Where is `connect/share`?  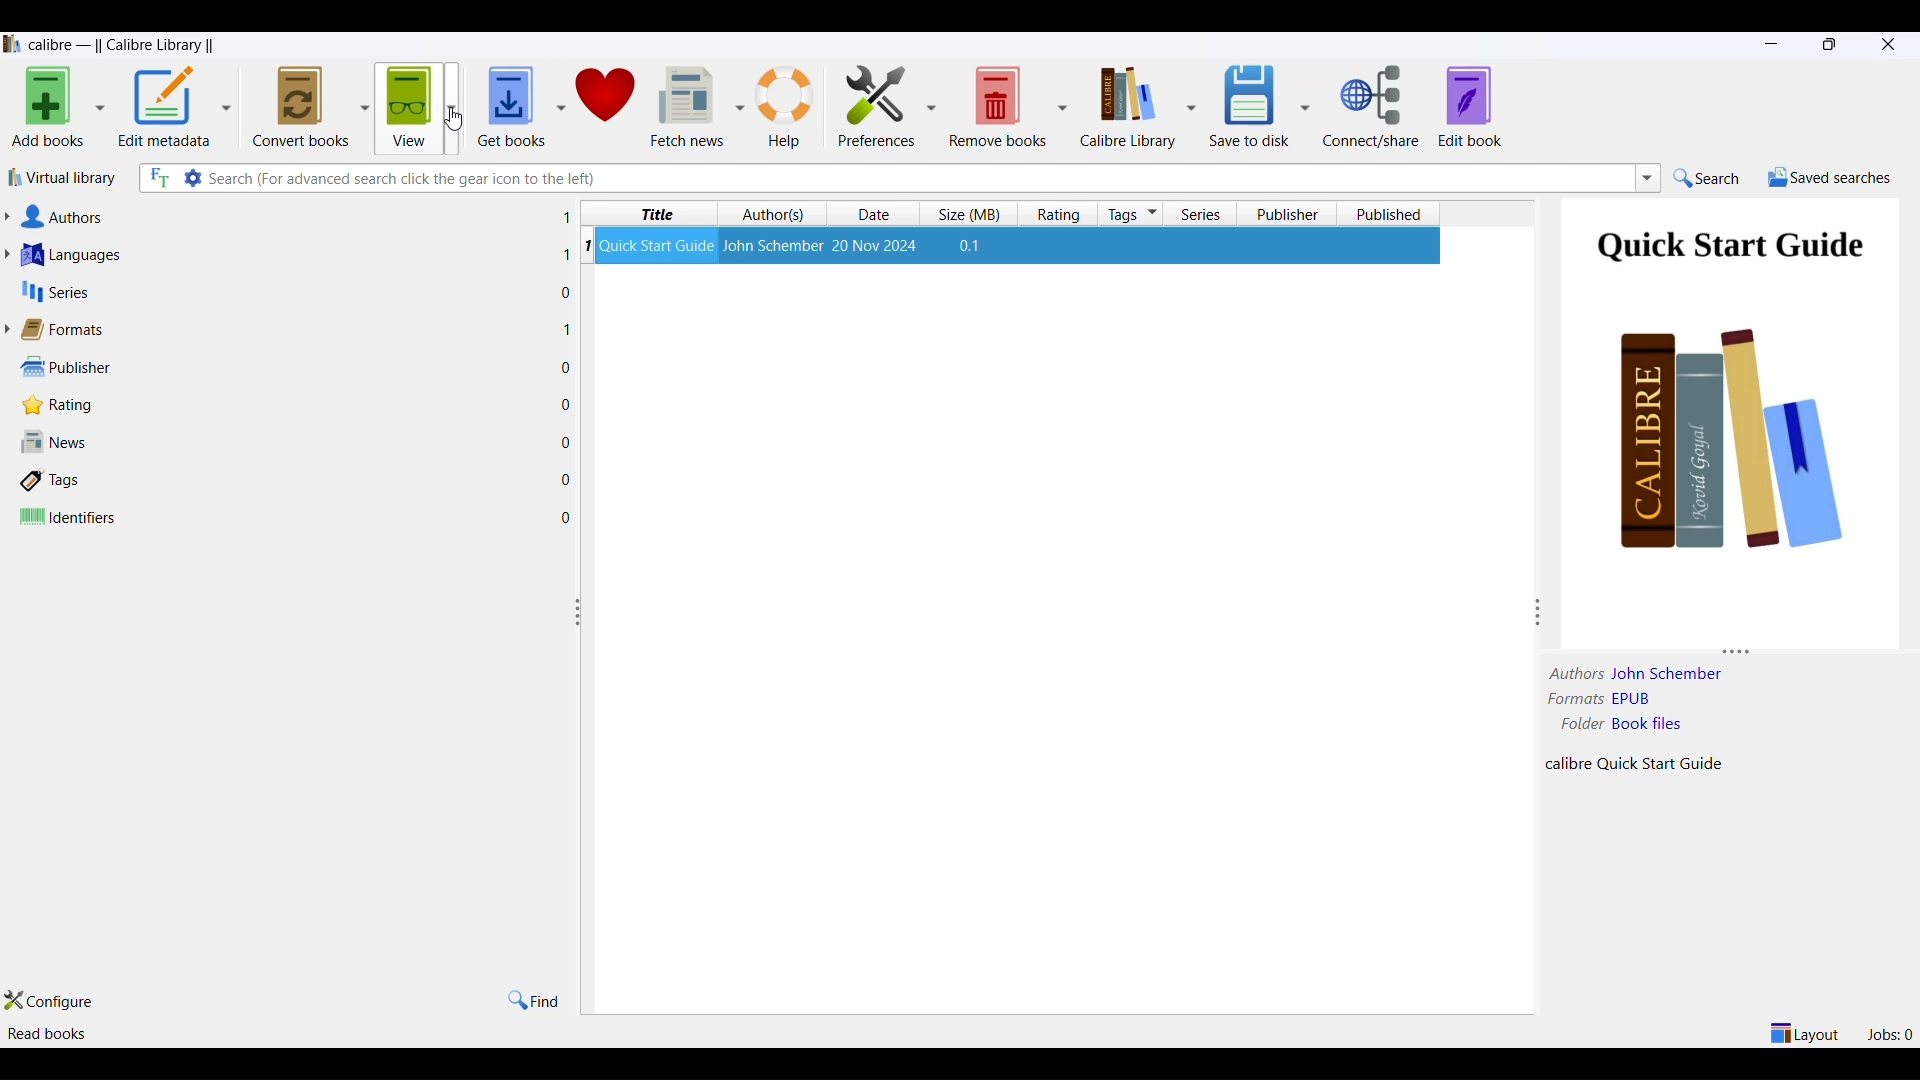 connect/share is located at coordinates (1375, 108).